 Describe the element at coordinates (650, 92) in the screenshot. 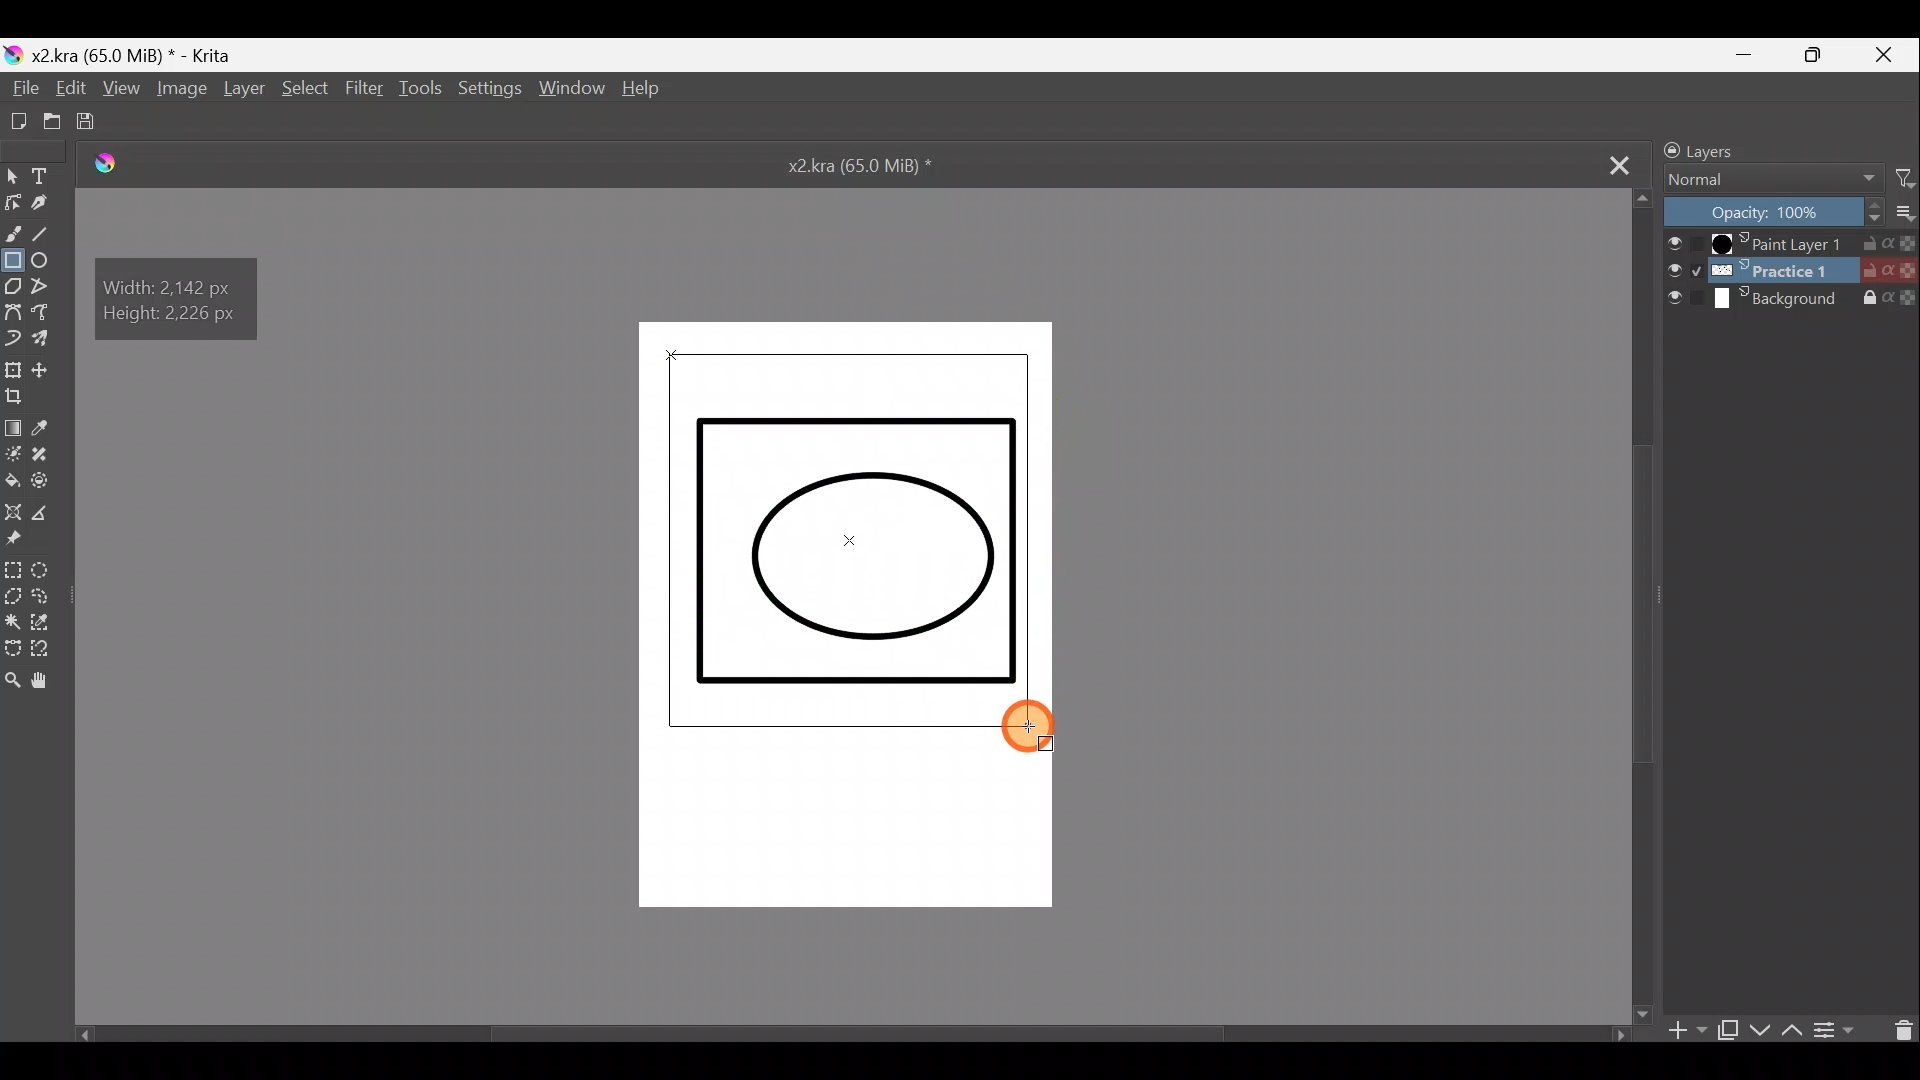

I see `Help` at that location.